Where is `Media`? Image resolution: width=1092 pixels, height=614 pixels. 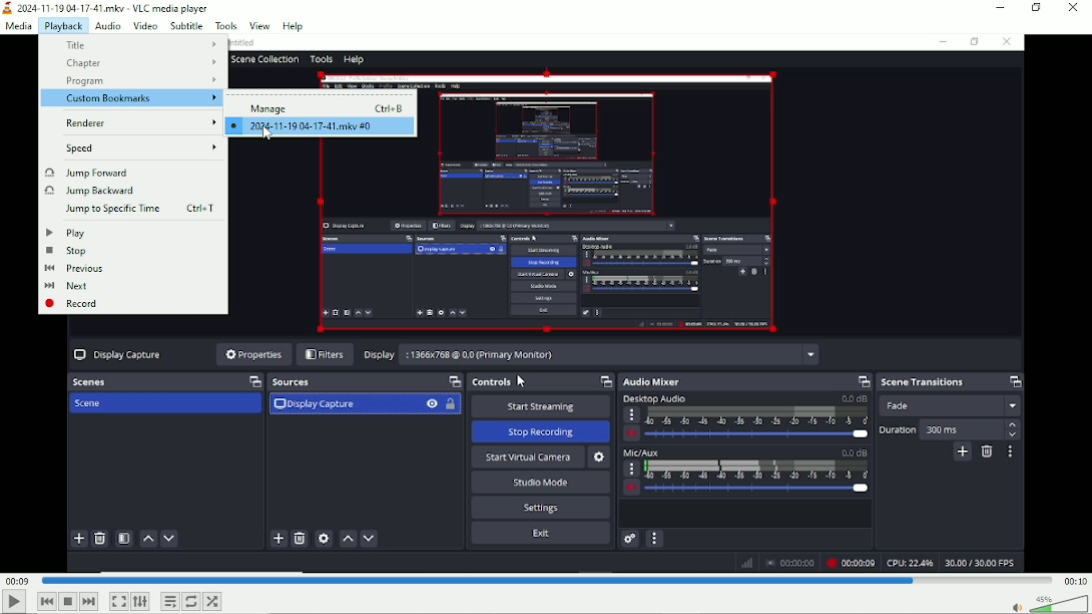
Media is located at coordinates (17, 26).